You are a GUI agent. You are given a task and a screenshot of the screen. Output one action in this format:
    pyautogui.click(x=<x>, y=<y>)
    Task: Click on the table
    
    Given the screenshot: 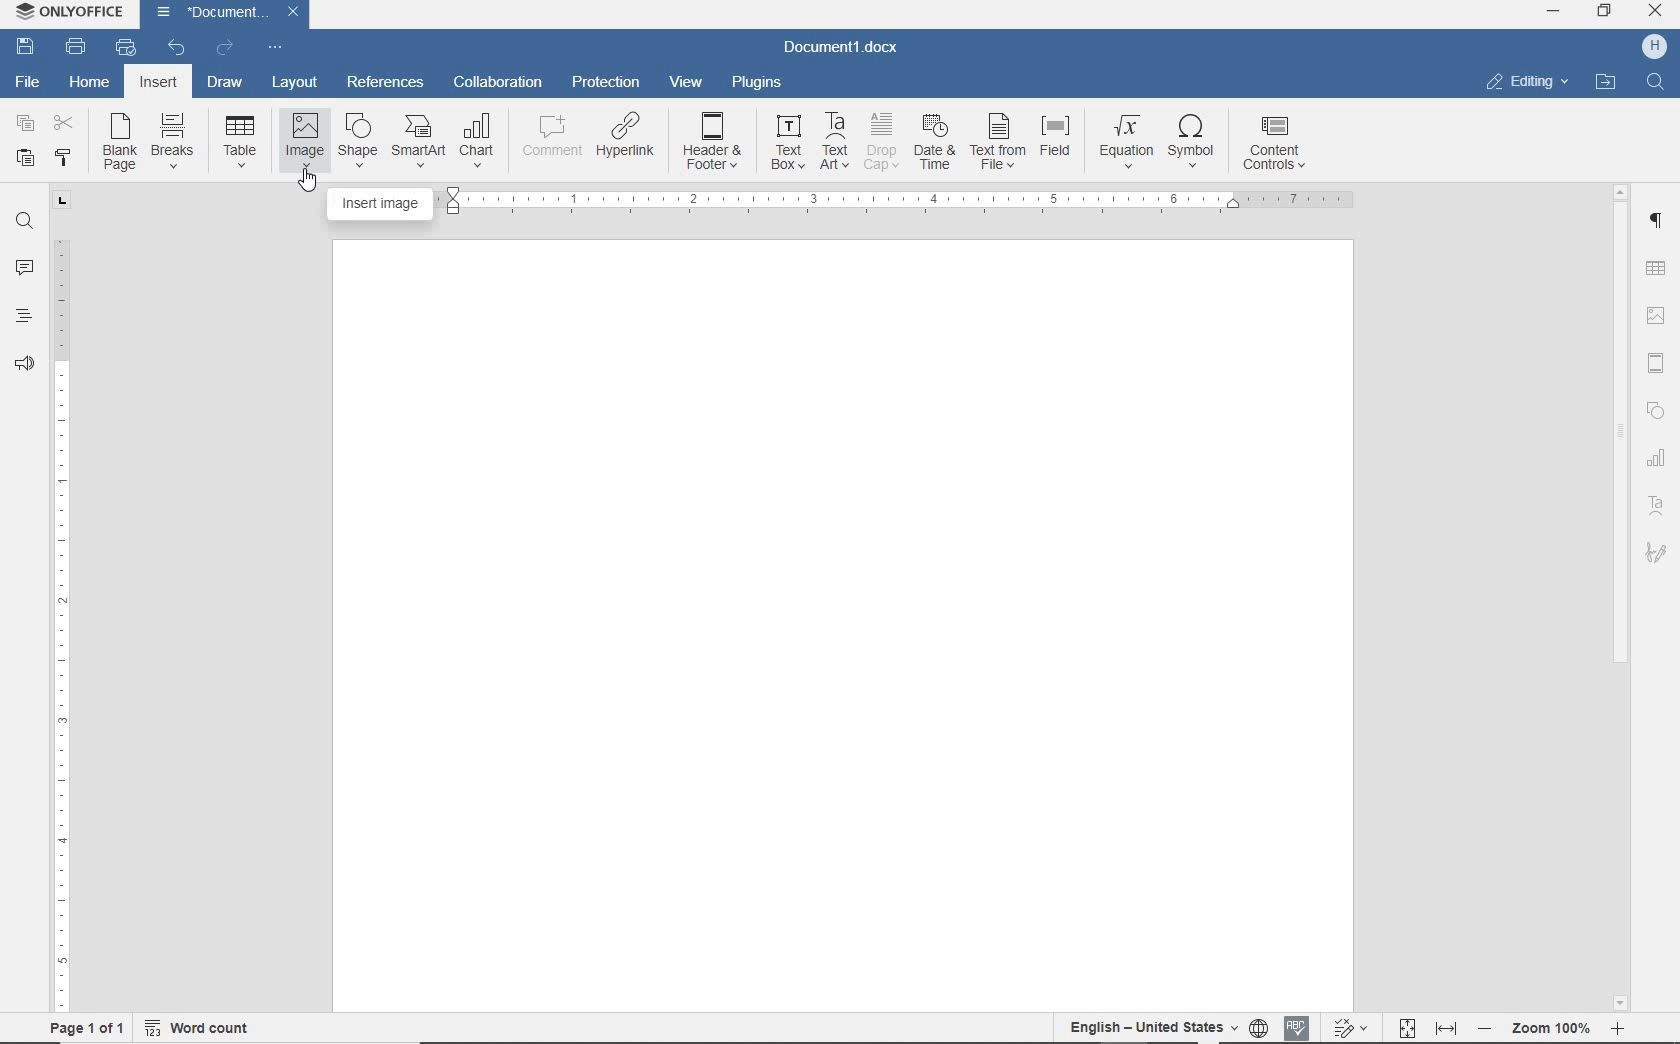 What is the action you would take?
    pyautogui.click(x=1659, y=266)
    